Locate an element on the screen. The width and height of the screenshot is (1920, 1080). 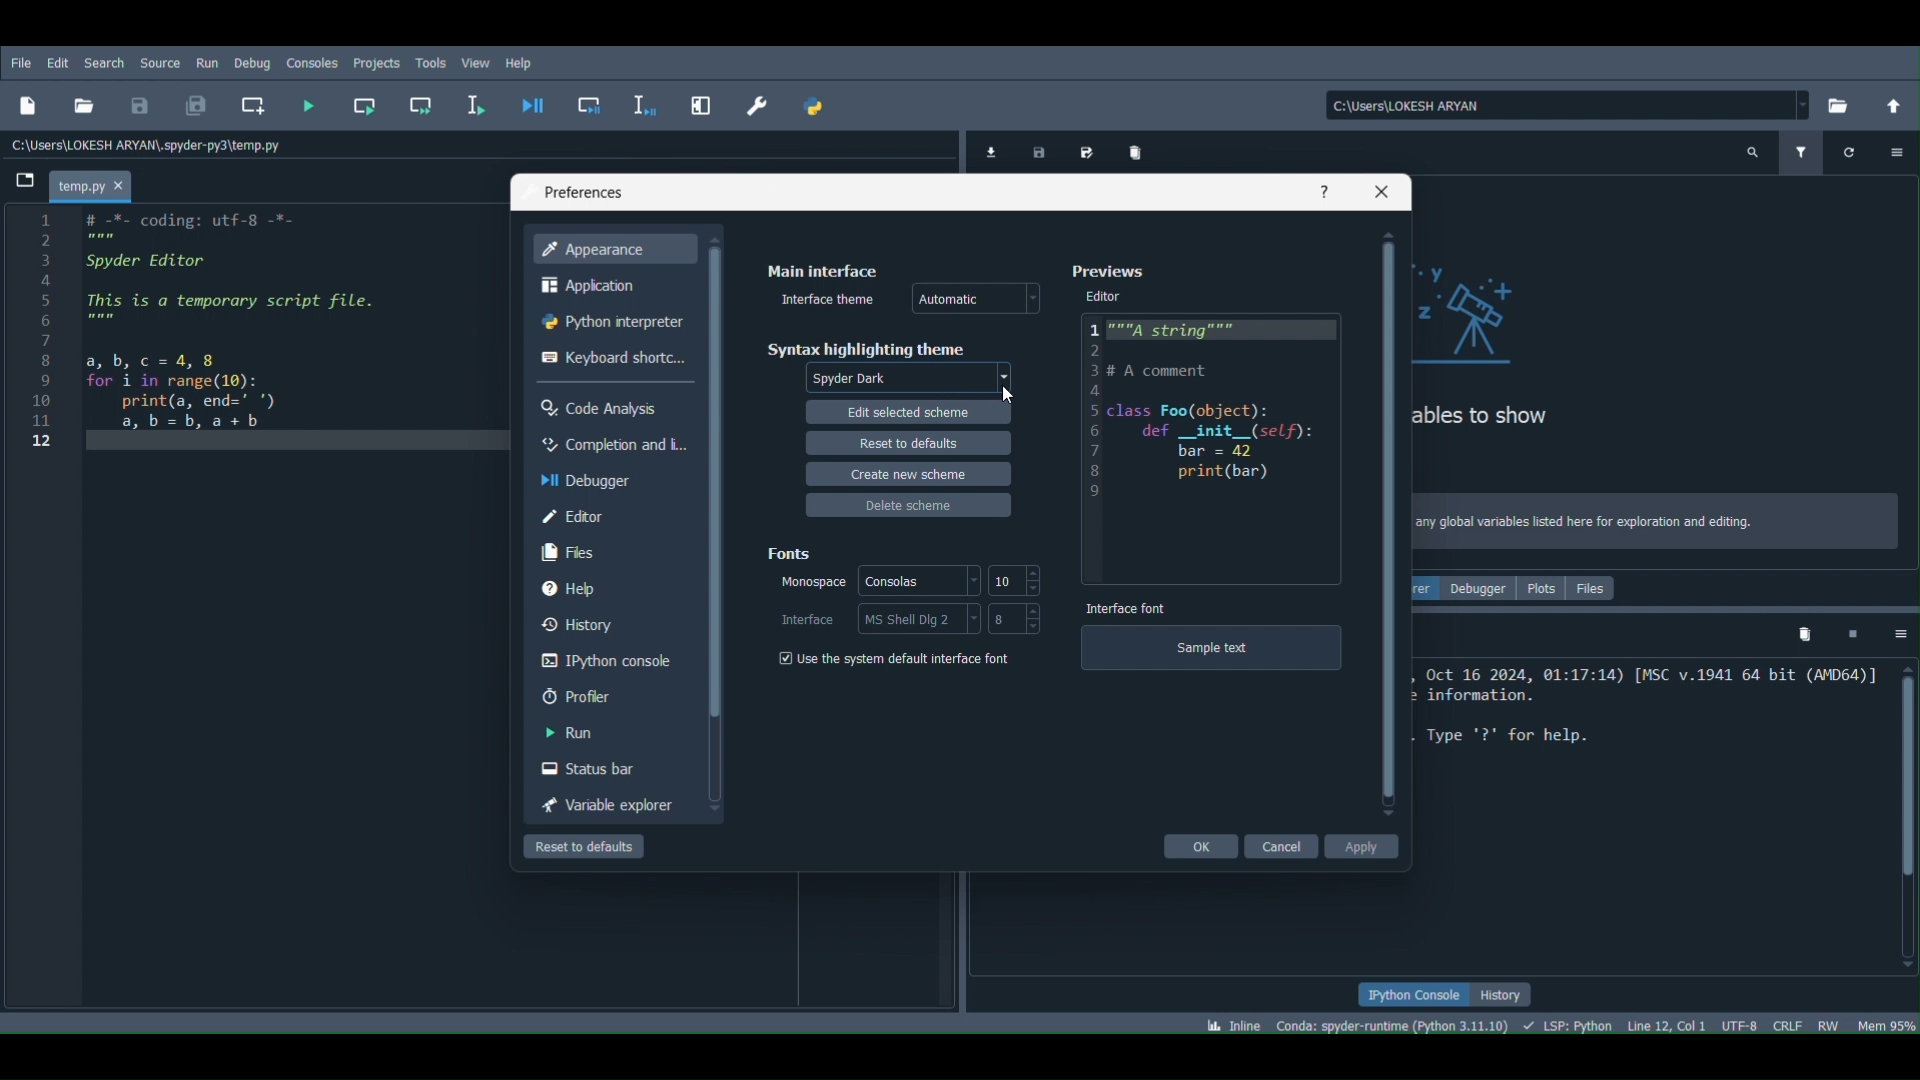
Keyboard shortcuts is located at coordinates (618, 354).